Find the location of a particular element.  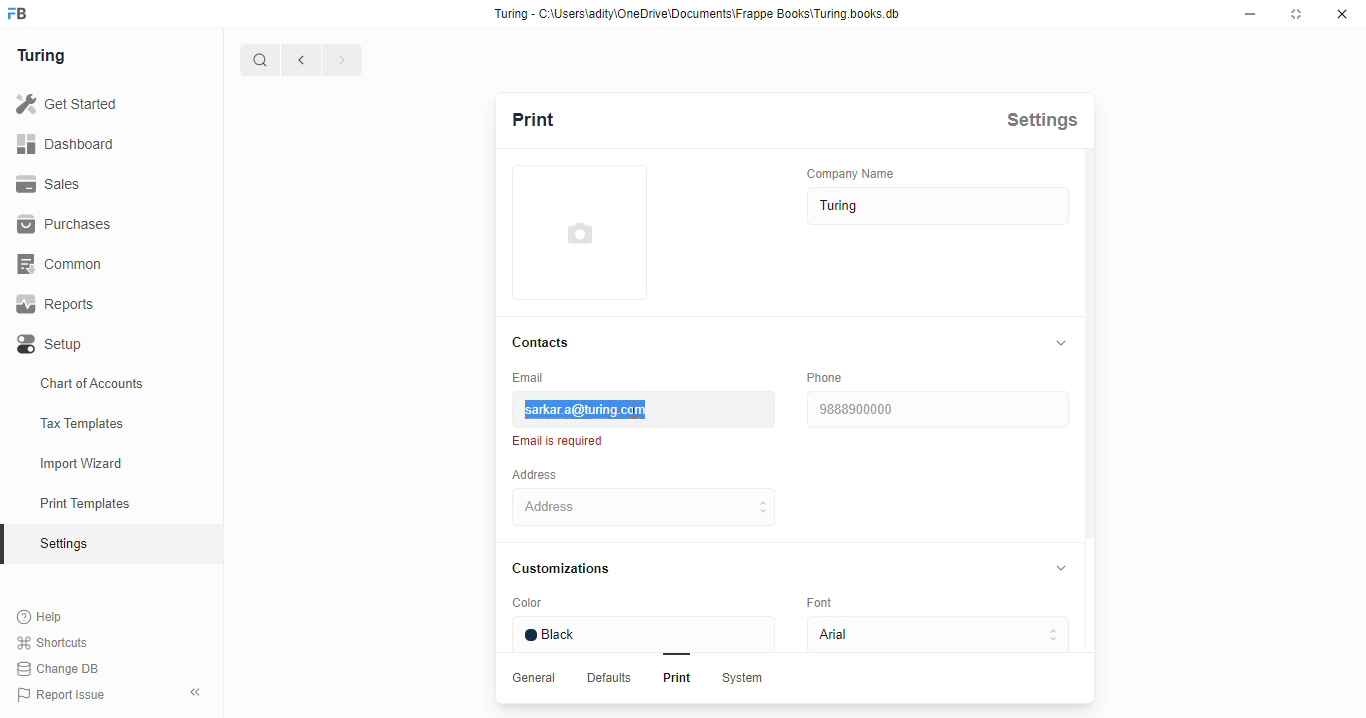

add profile image is located at coordinates (580, 243).